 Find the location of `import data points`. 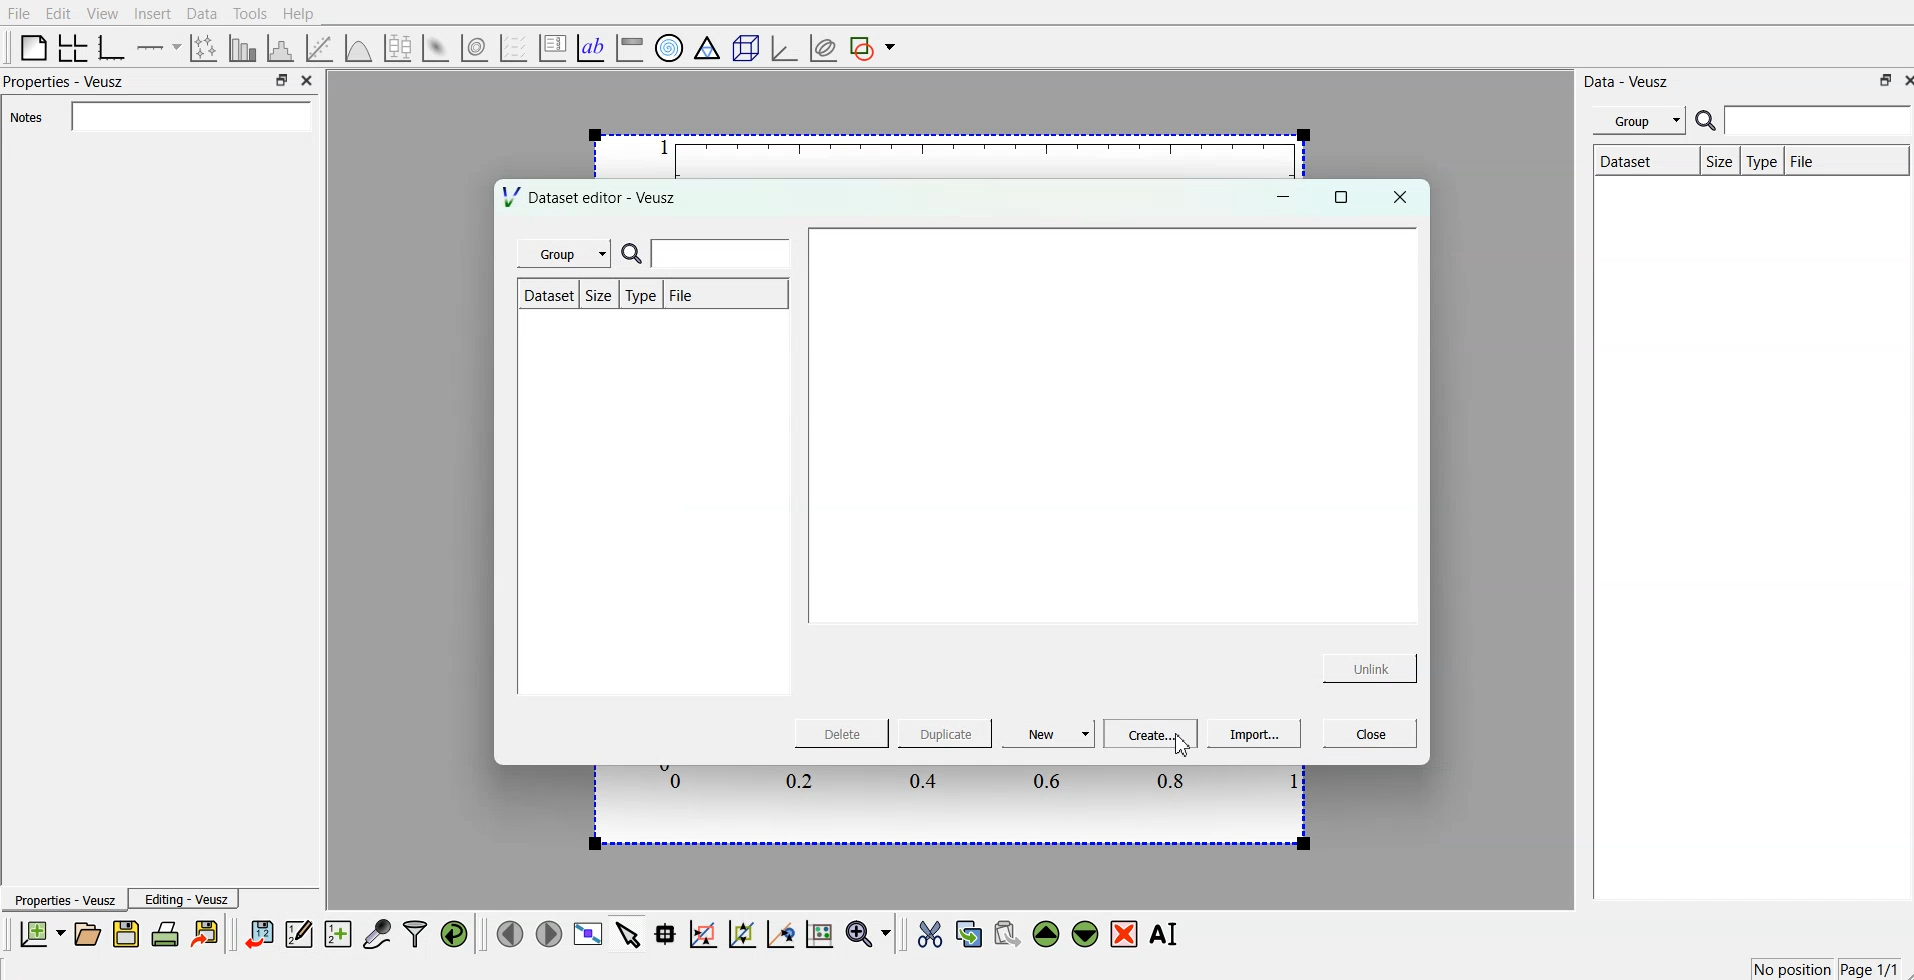

import data points is located at coordinates (260, 935).